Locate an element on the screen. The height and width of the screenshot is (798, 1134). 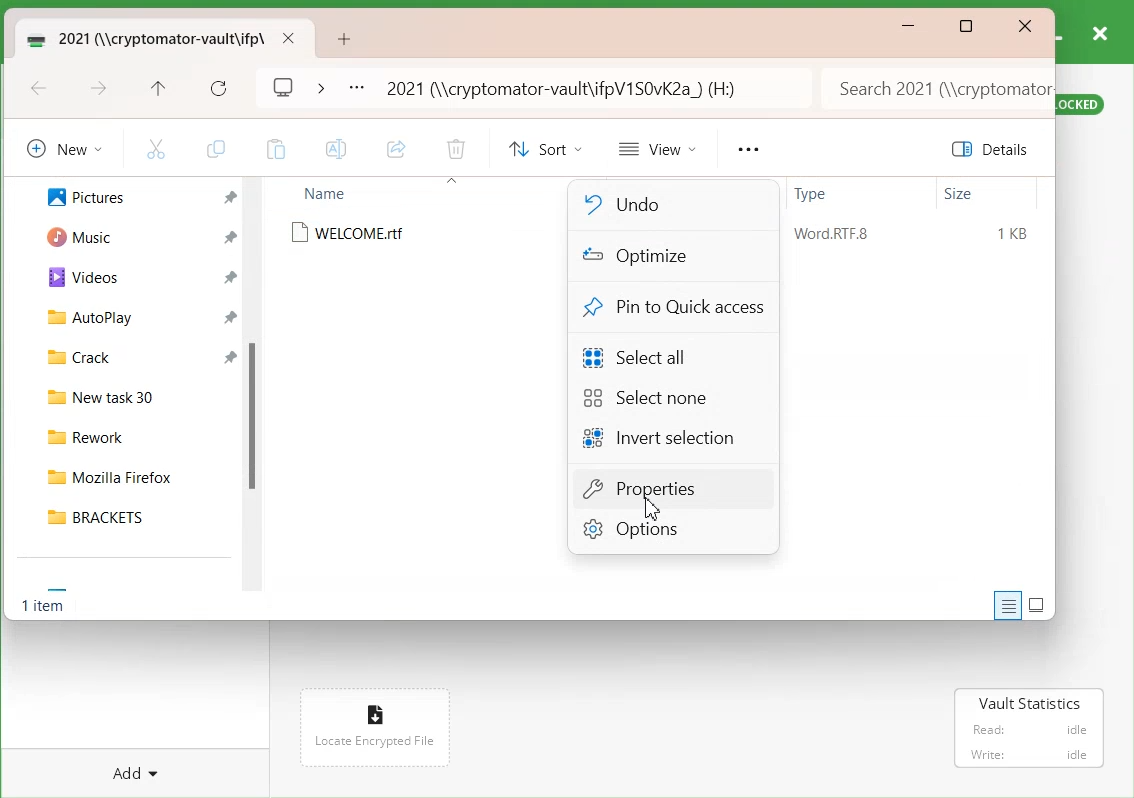
Select none is located at coordinates (649, 398).